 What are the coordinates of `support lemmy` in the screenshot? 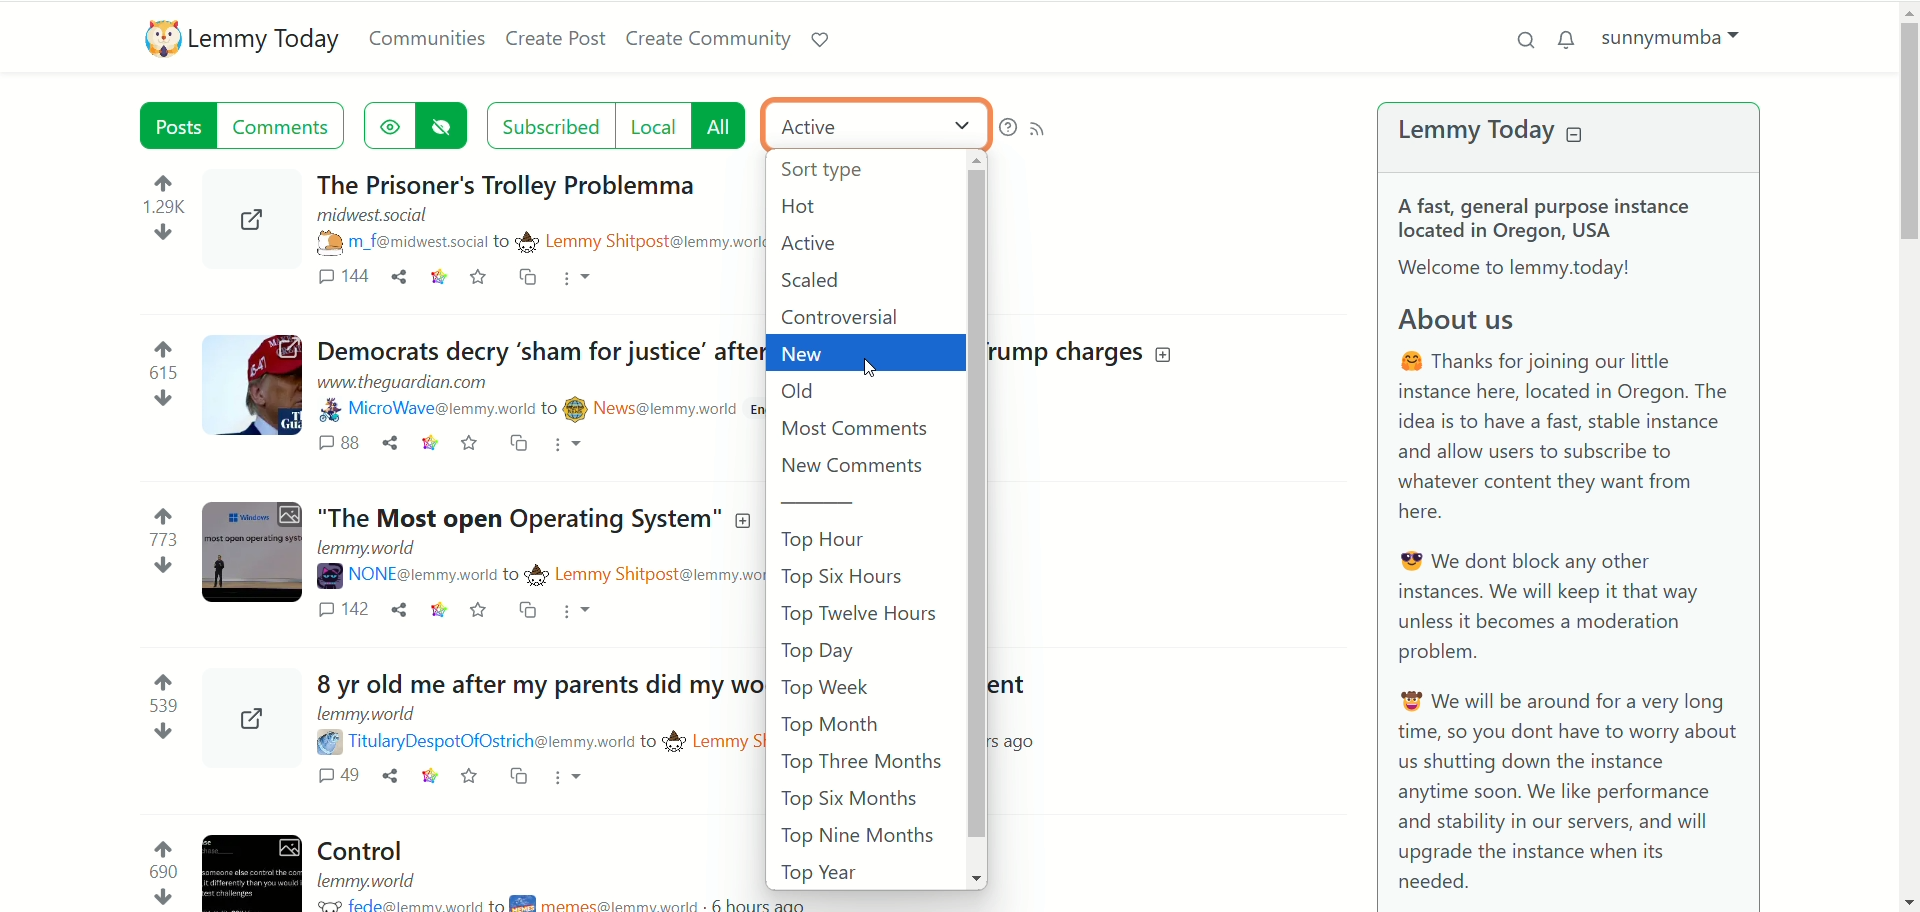 It's located at (821, 40).